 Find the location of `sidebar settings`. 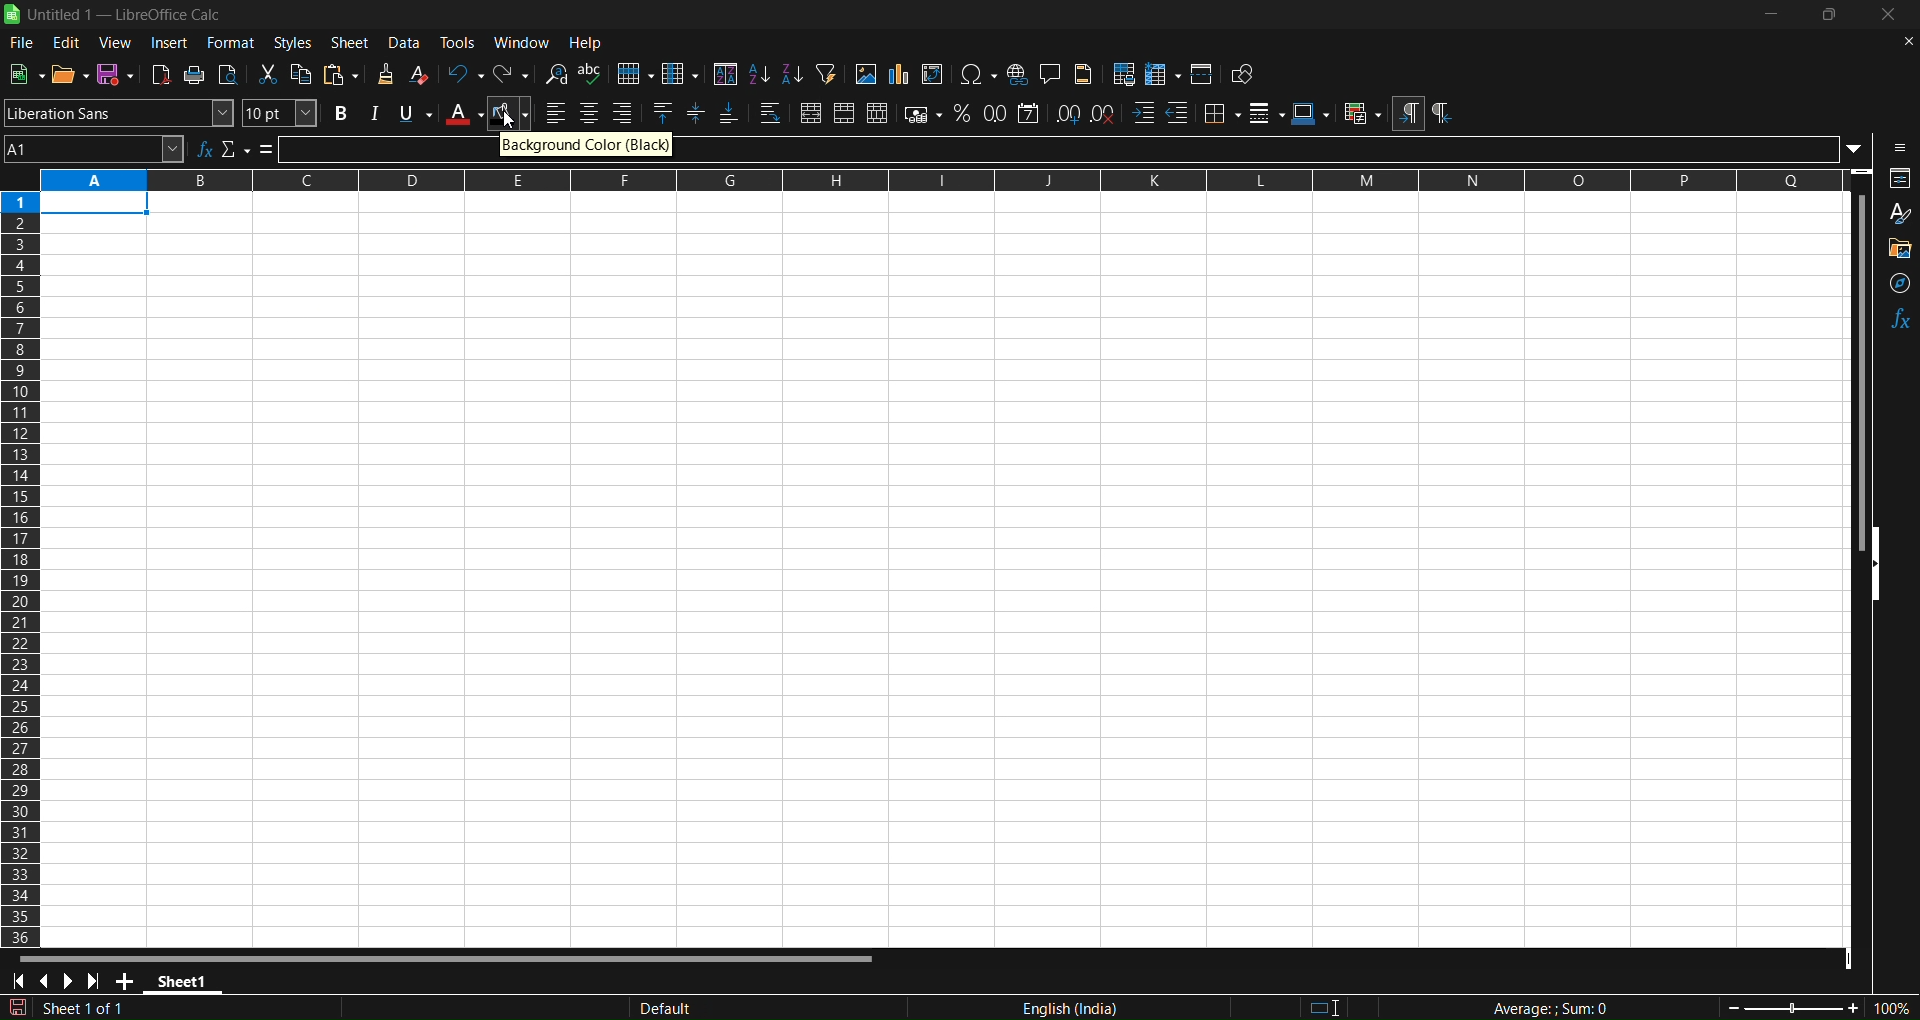

sidebar settings is located at coordinates (1894, 149).